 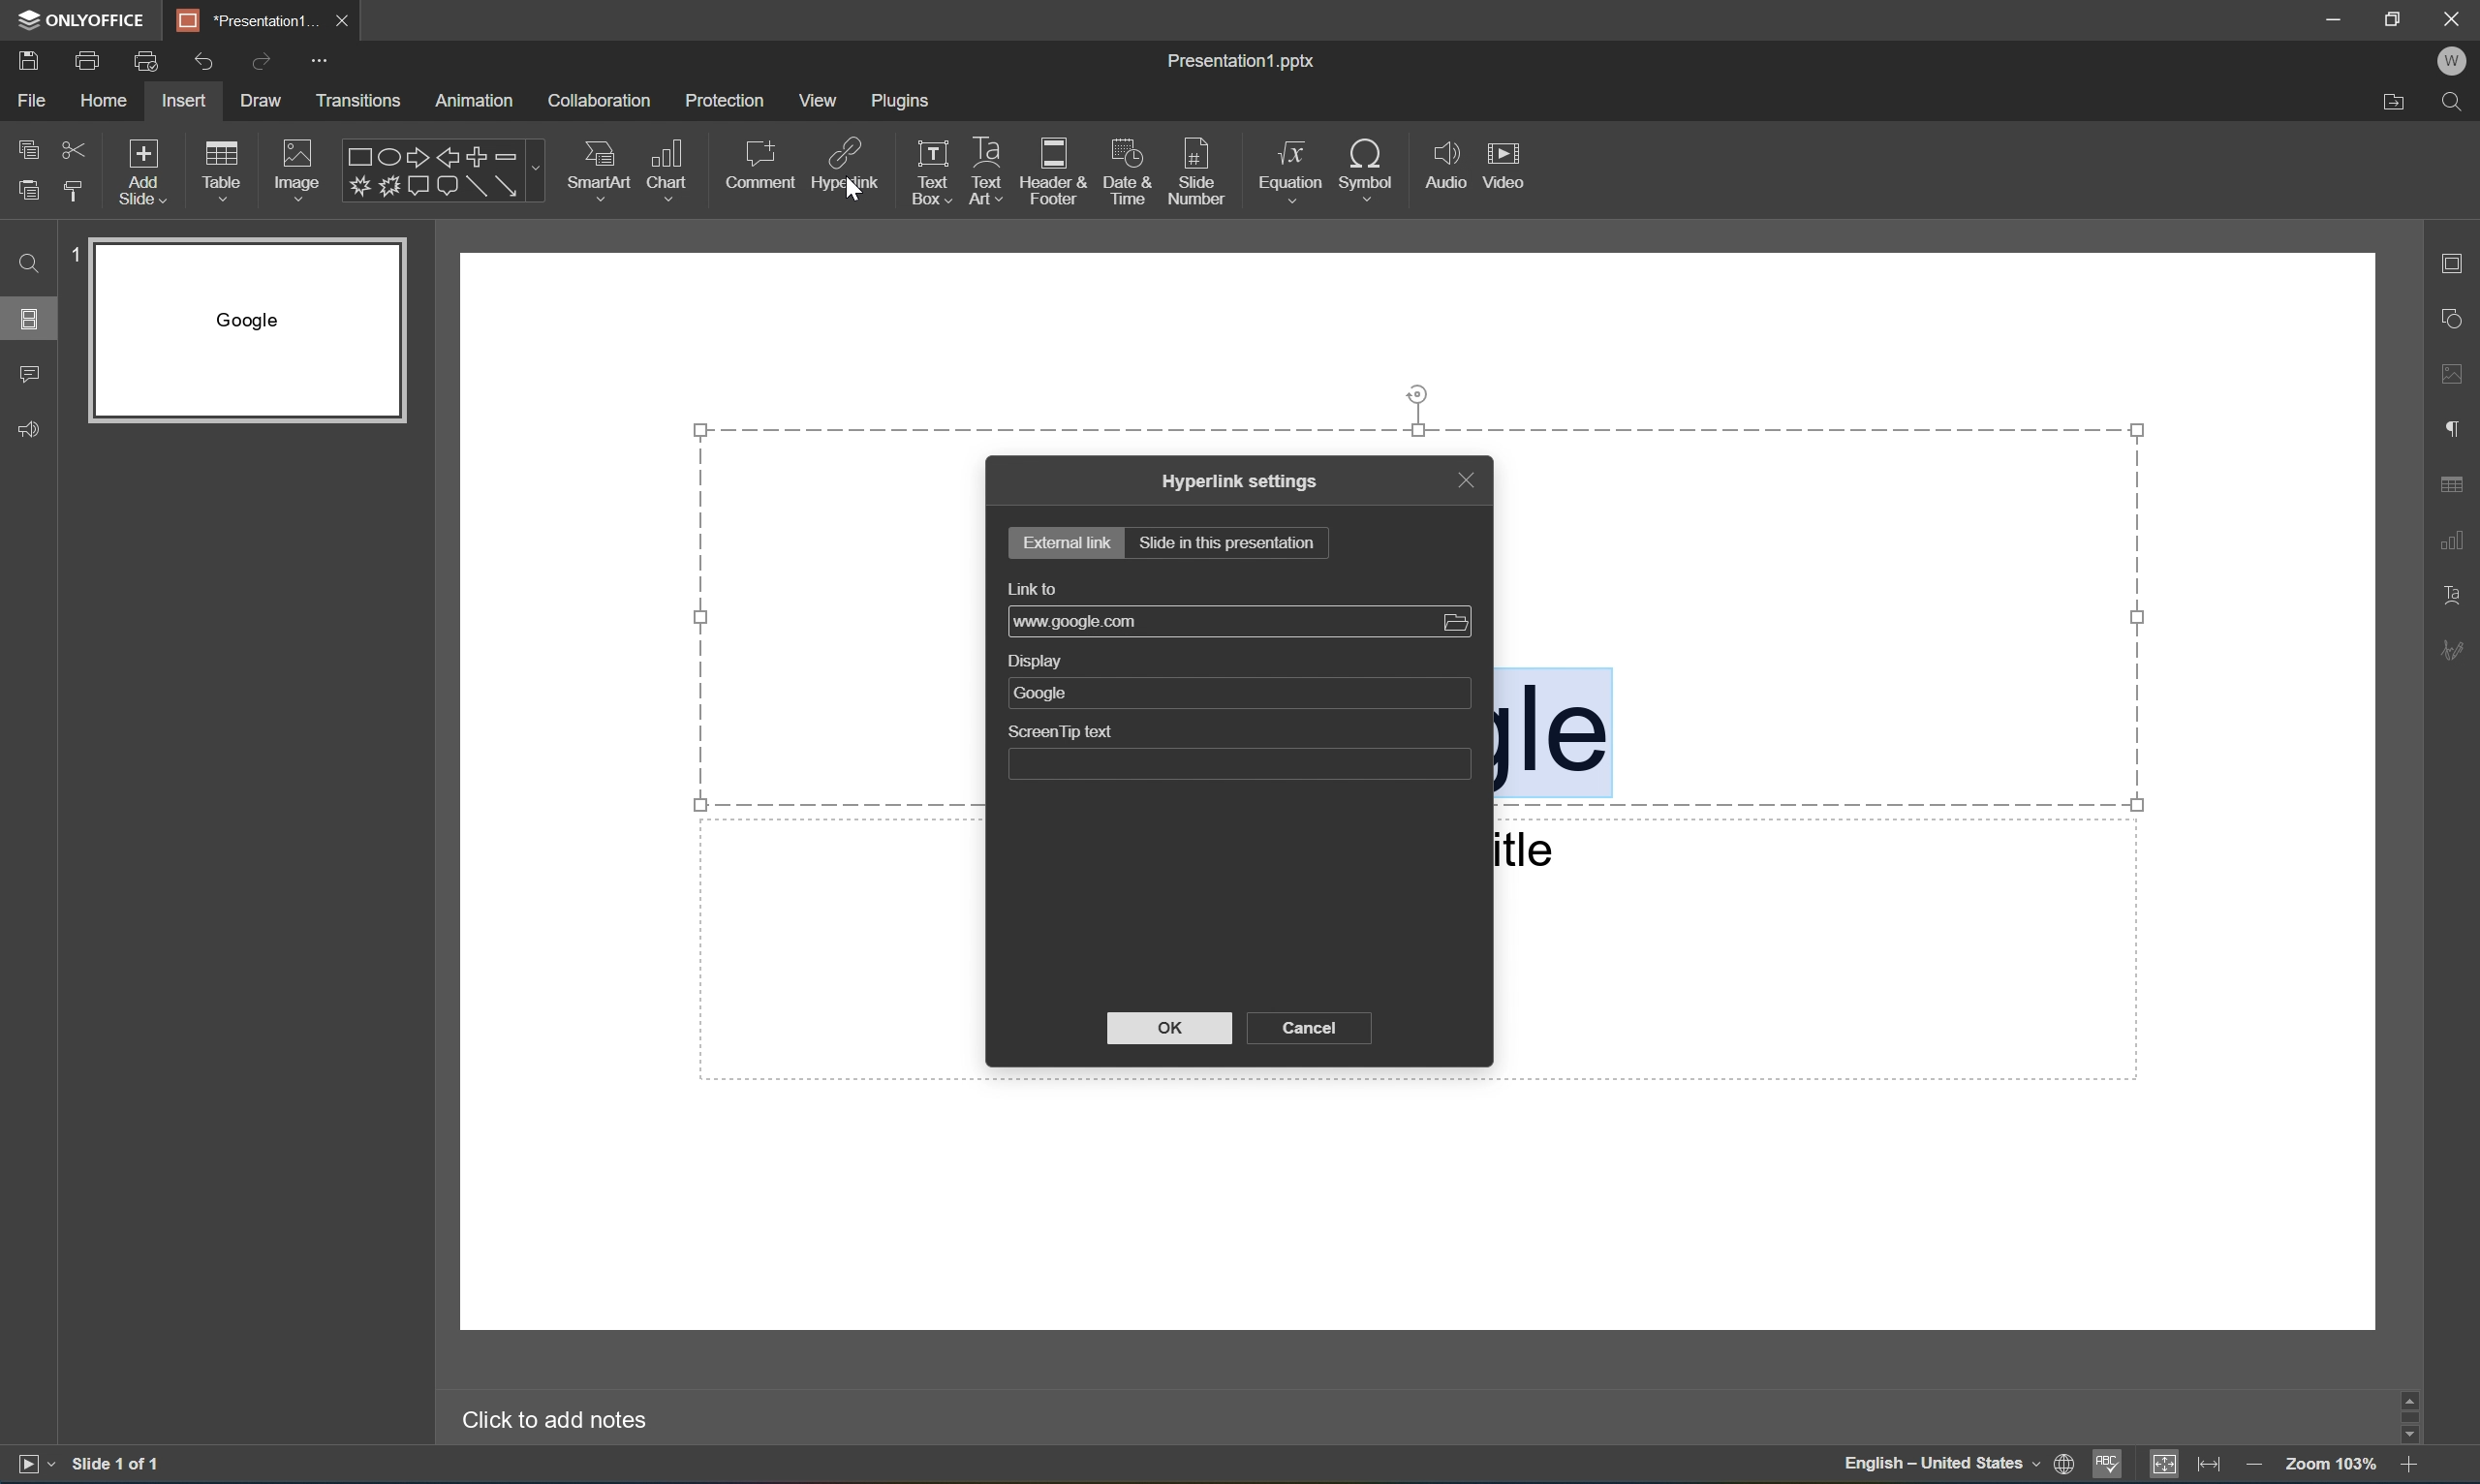 What do you see at coordinates (1238, 60) in the screenshot?
I see `Presentation1.pptx` at bounding box center [1238, 60].